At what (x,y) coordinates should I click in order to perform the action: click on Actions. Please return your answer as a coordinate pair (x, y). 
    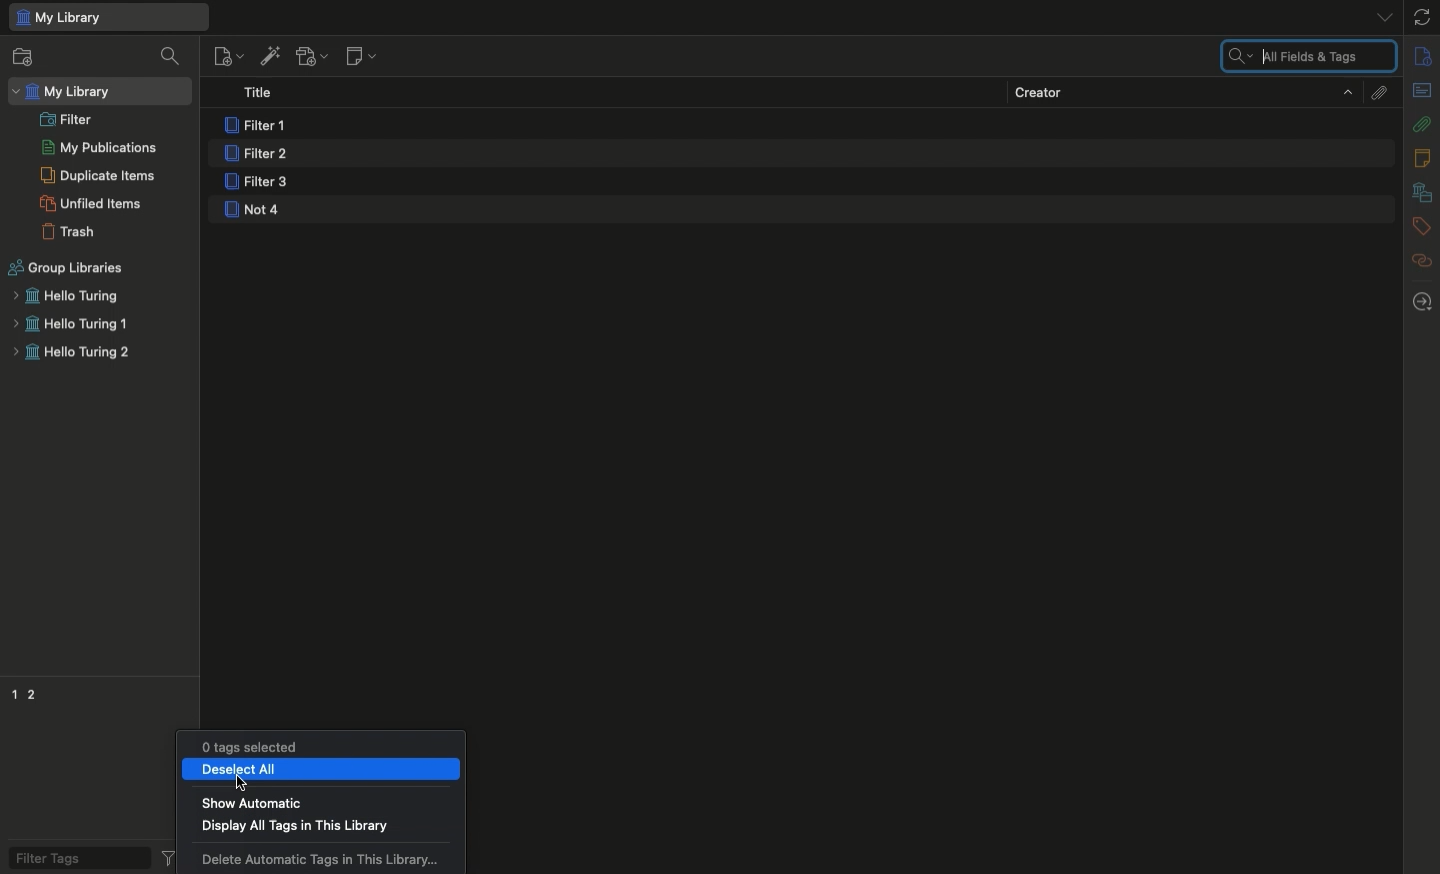
    Looking at the image, I should click on (170, 856).